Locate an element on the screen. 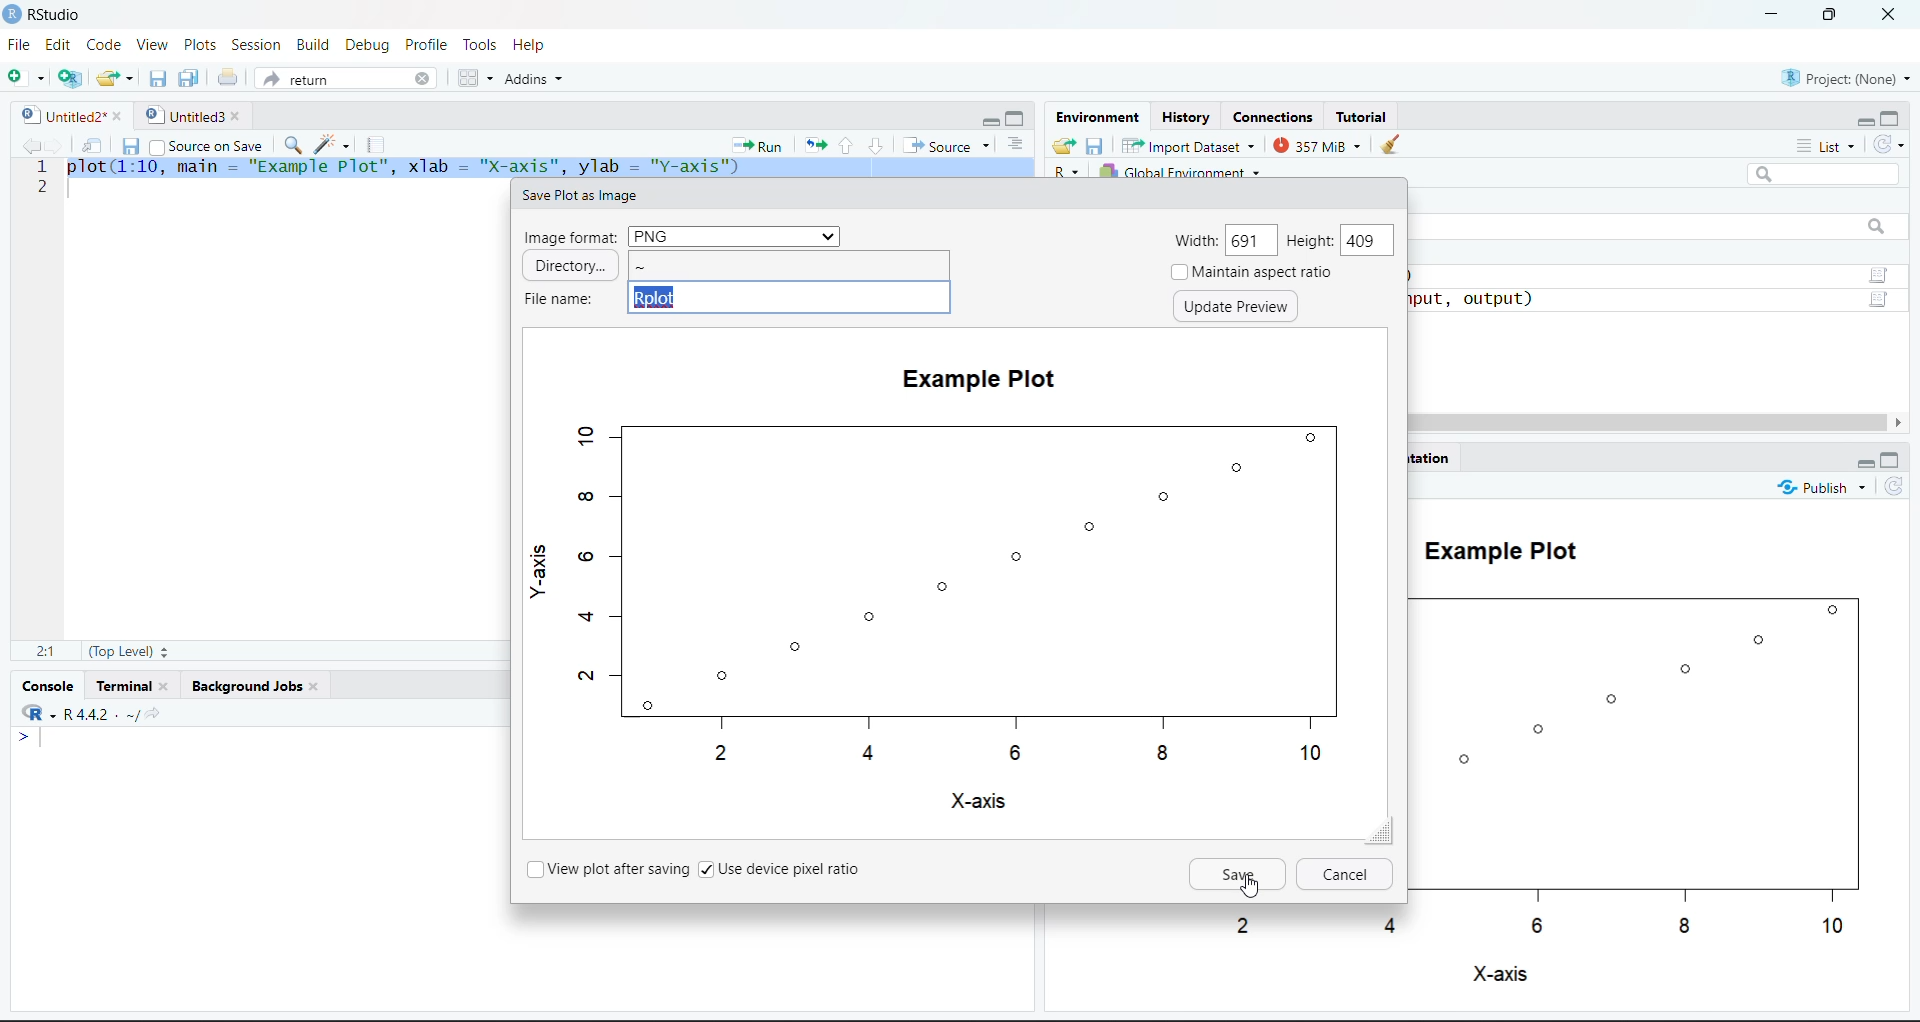 The width and height of the screenshot is (1920, 1022). Maximize/Restore is located at coordinates (1893, 460).